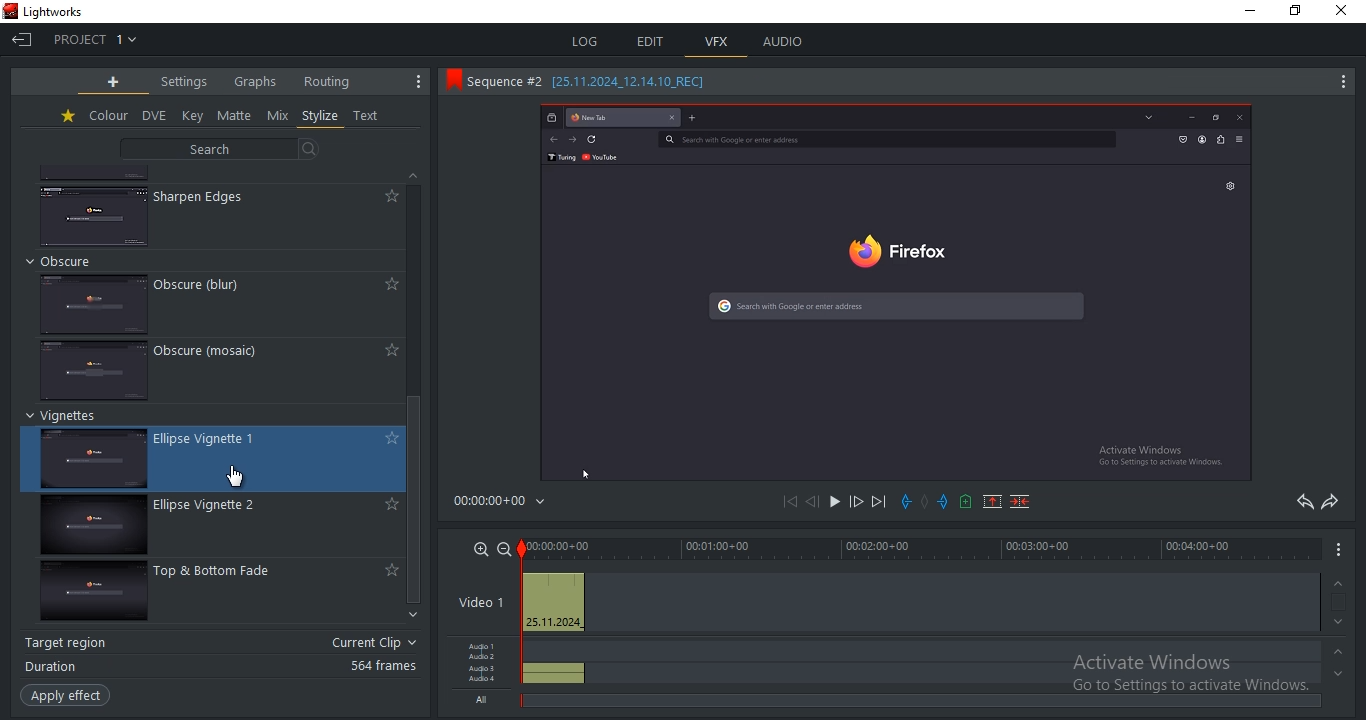 Image resolution: width=1366 pixels, height=720 pixels. Describe the element at coordinates (833, 502) in the screenshot. I see `option` at that location.